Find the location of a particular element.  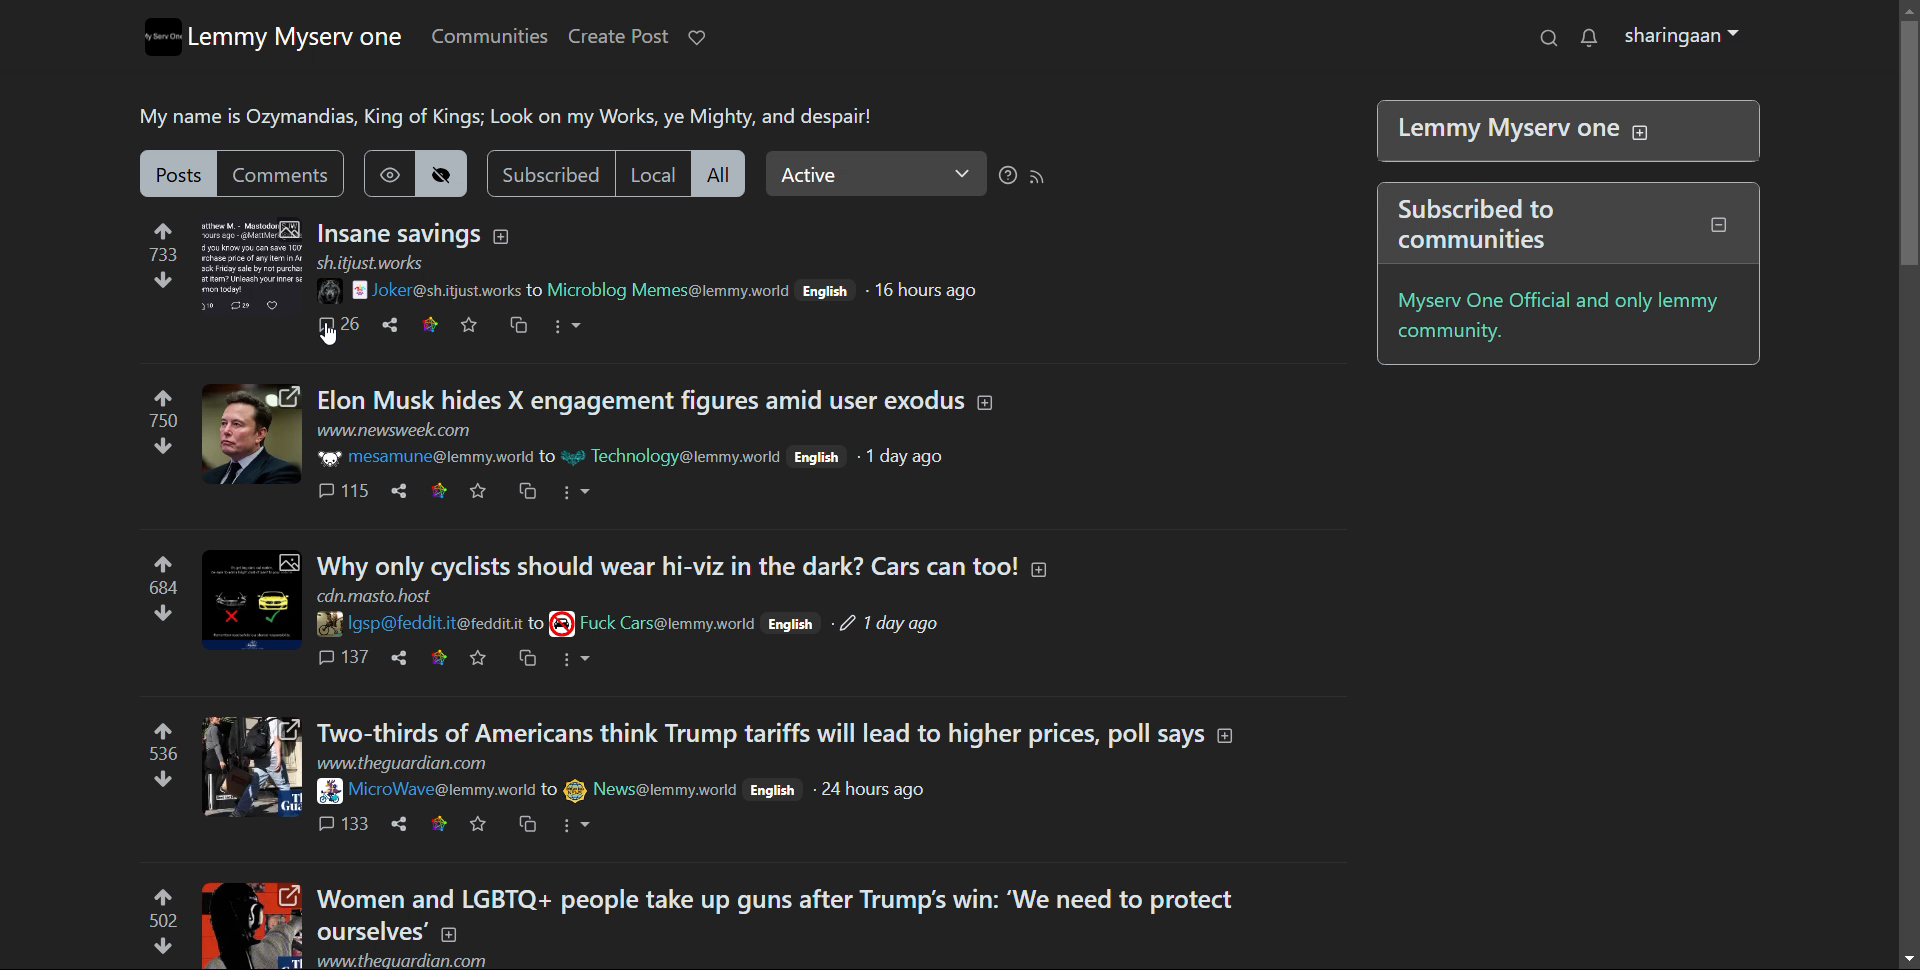

expand is located at coordinates (500, 237).